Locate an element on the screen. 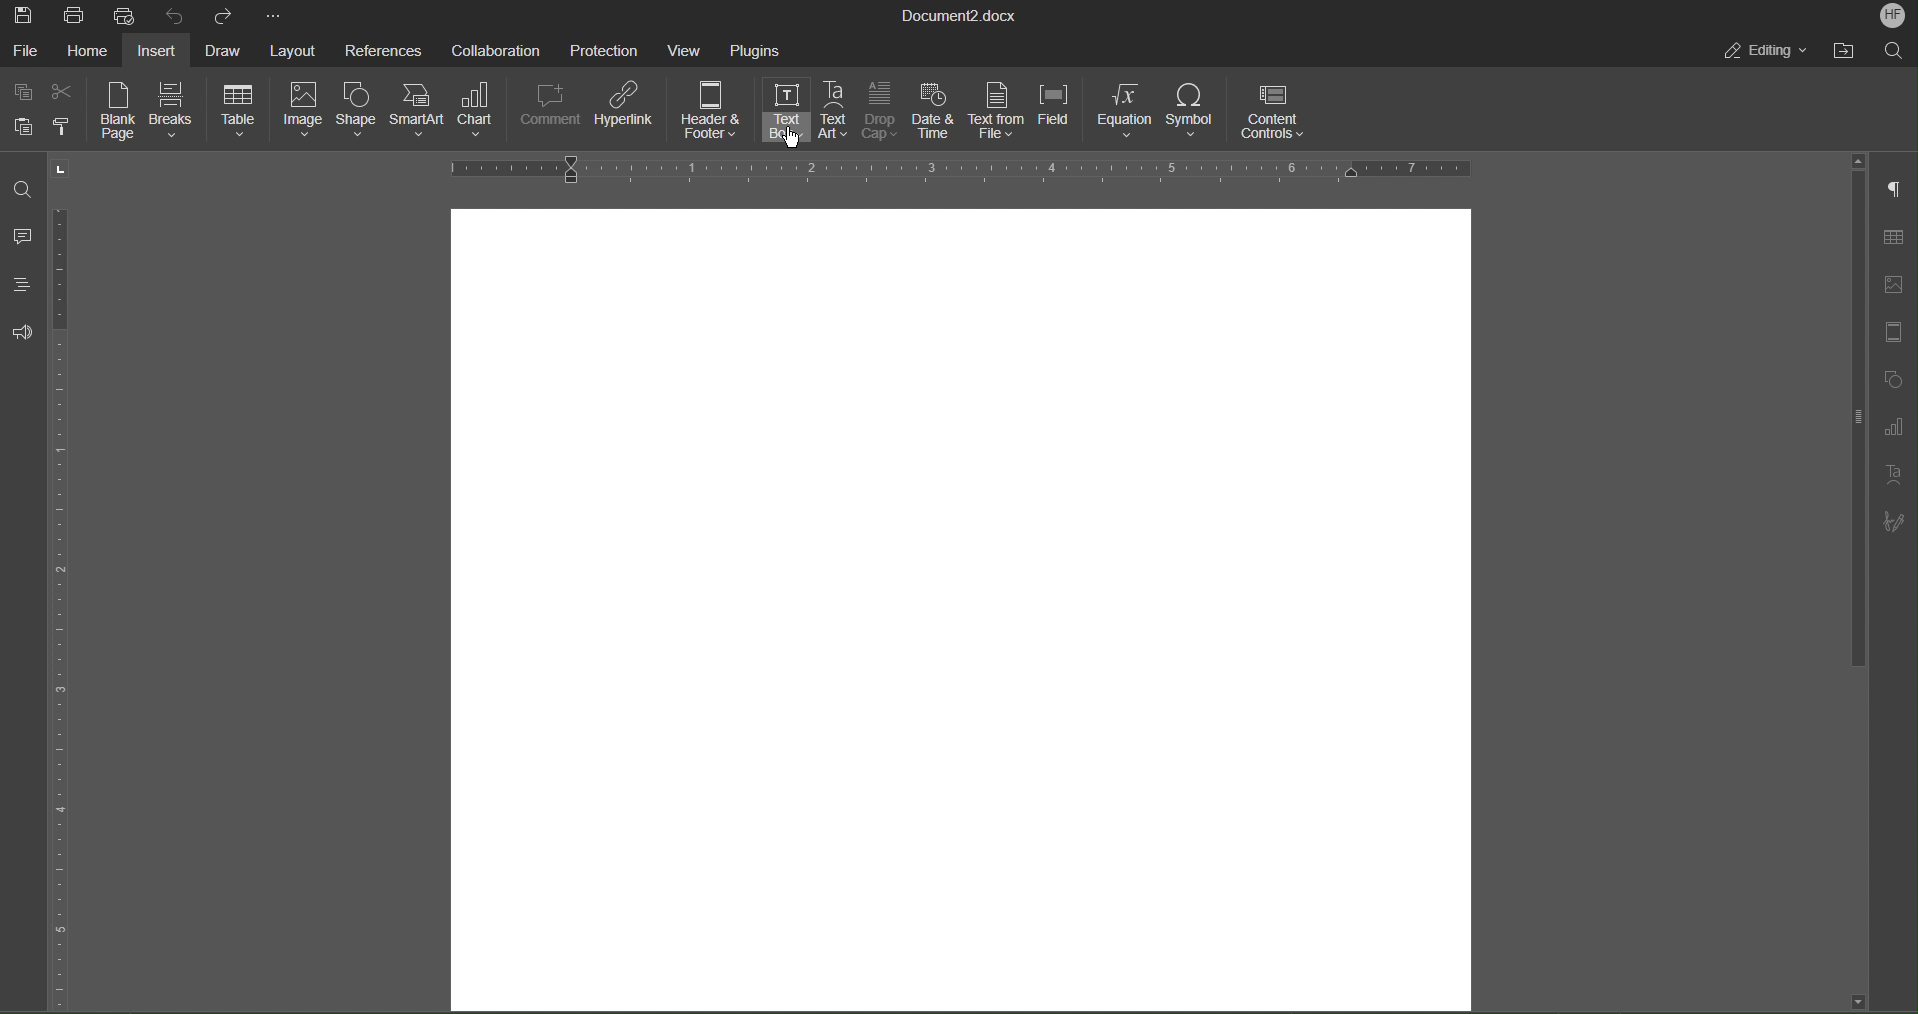 The image size is (1918, 1014). Signature is located at coordinates (1892, 523).